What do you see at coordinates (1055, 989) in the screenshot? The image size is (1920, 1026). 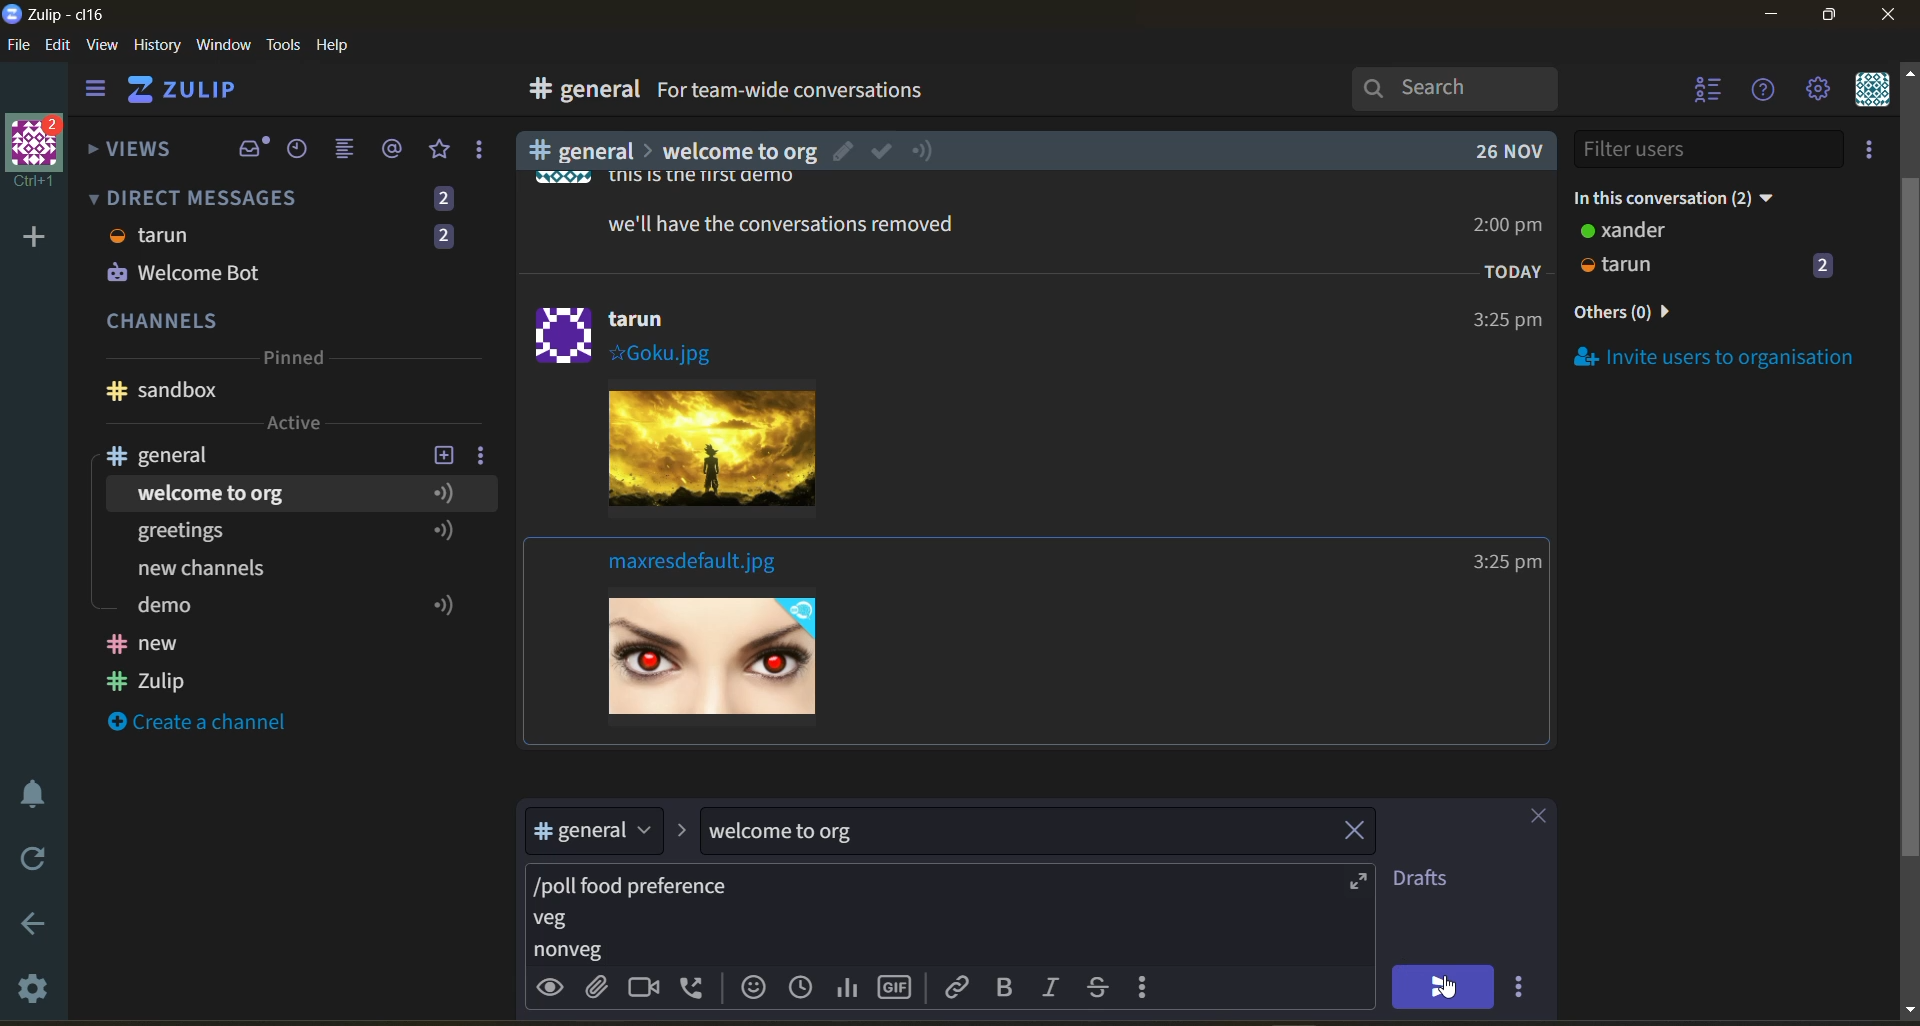 I see `italic` at bounding box center [1055, 989].